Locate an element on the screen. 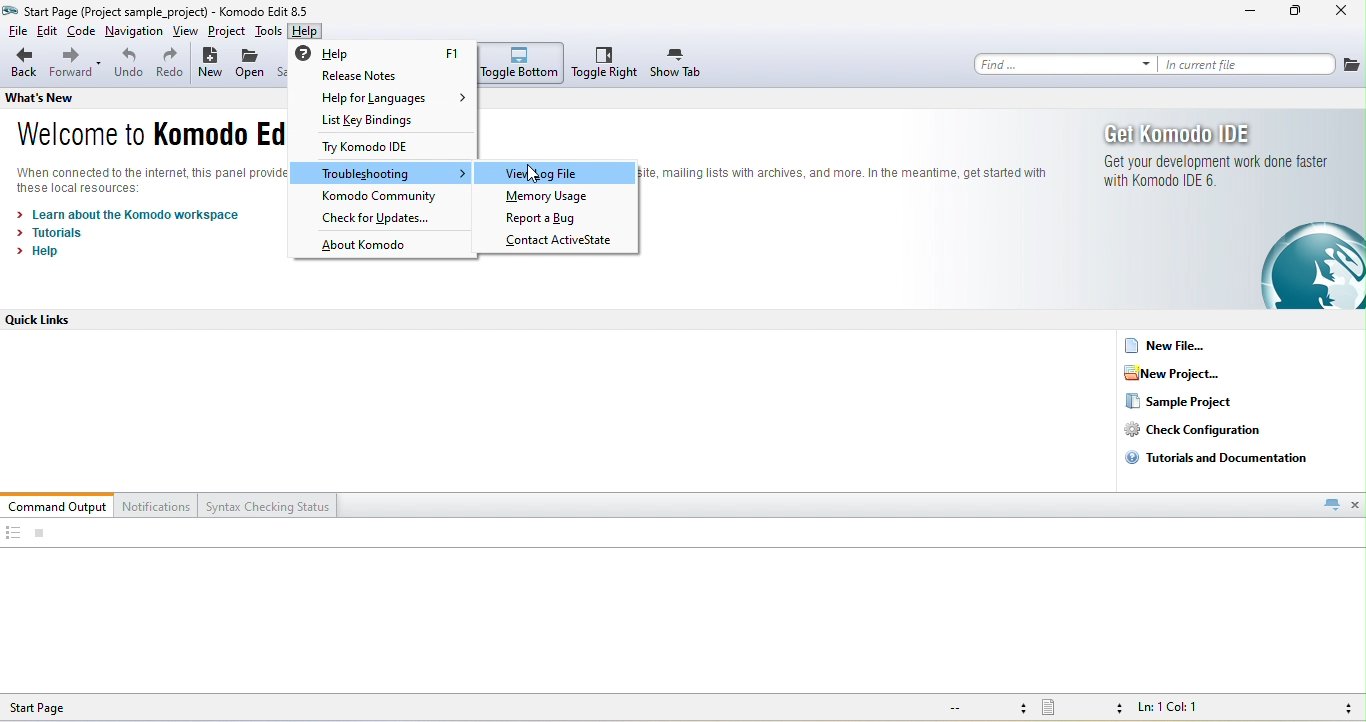  notifications is located at coordinates (158, 505).